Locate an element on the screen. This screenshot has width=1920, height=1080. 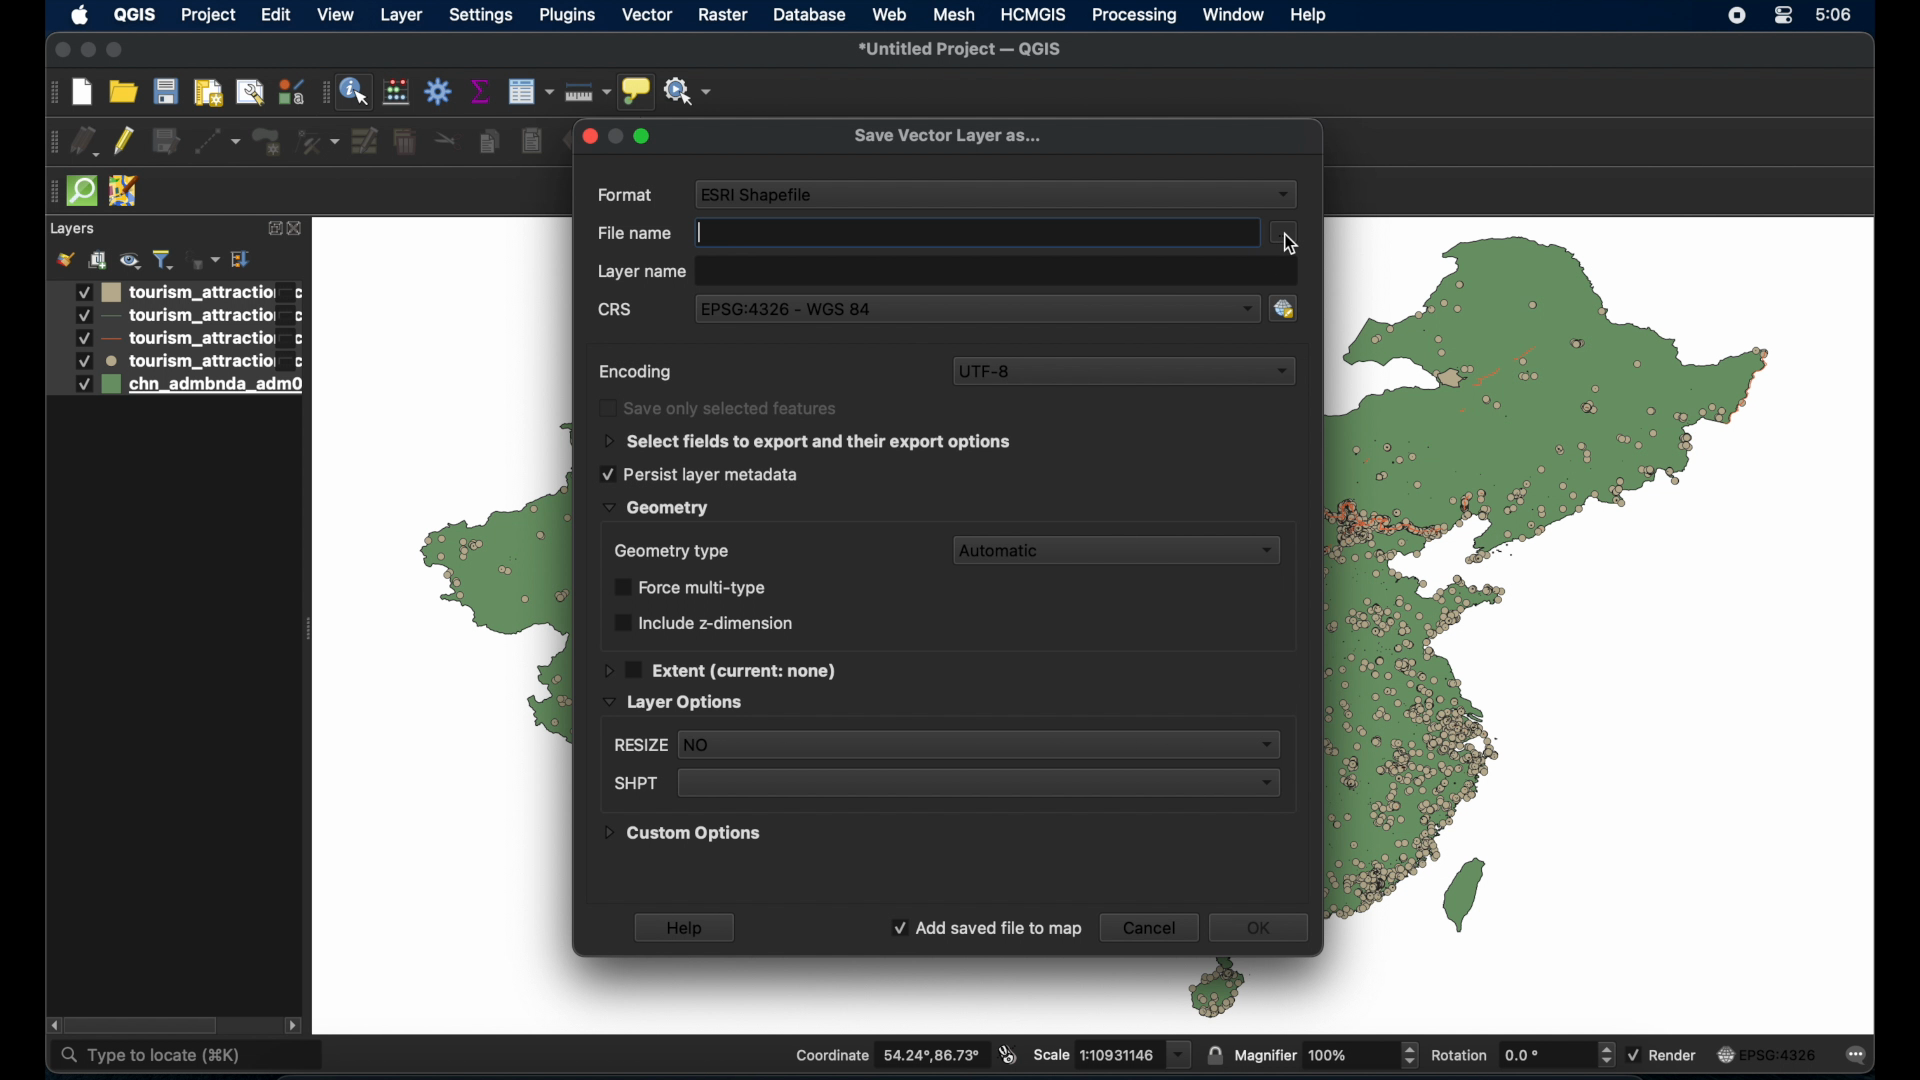
scroll left arrow is located at coordinates (56, 1026).